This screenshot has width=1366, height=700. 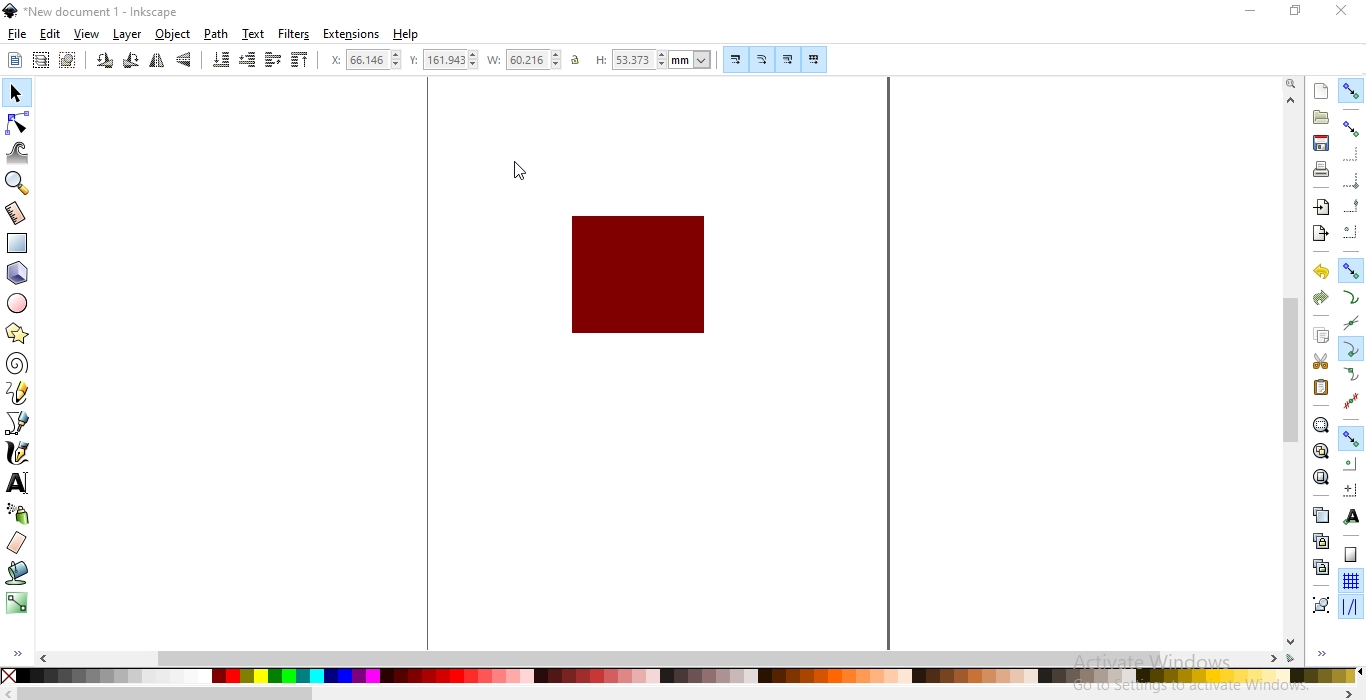 What do you see at coordinates (20, 182) in the screenshot?
I see `zoom in or out` at bounding box center [20, 182].